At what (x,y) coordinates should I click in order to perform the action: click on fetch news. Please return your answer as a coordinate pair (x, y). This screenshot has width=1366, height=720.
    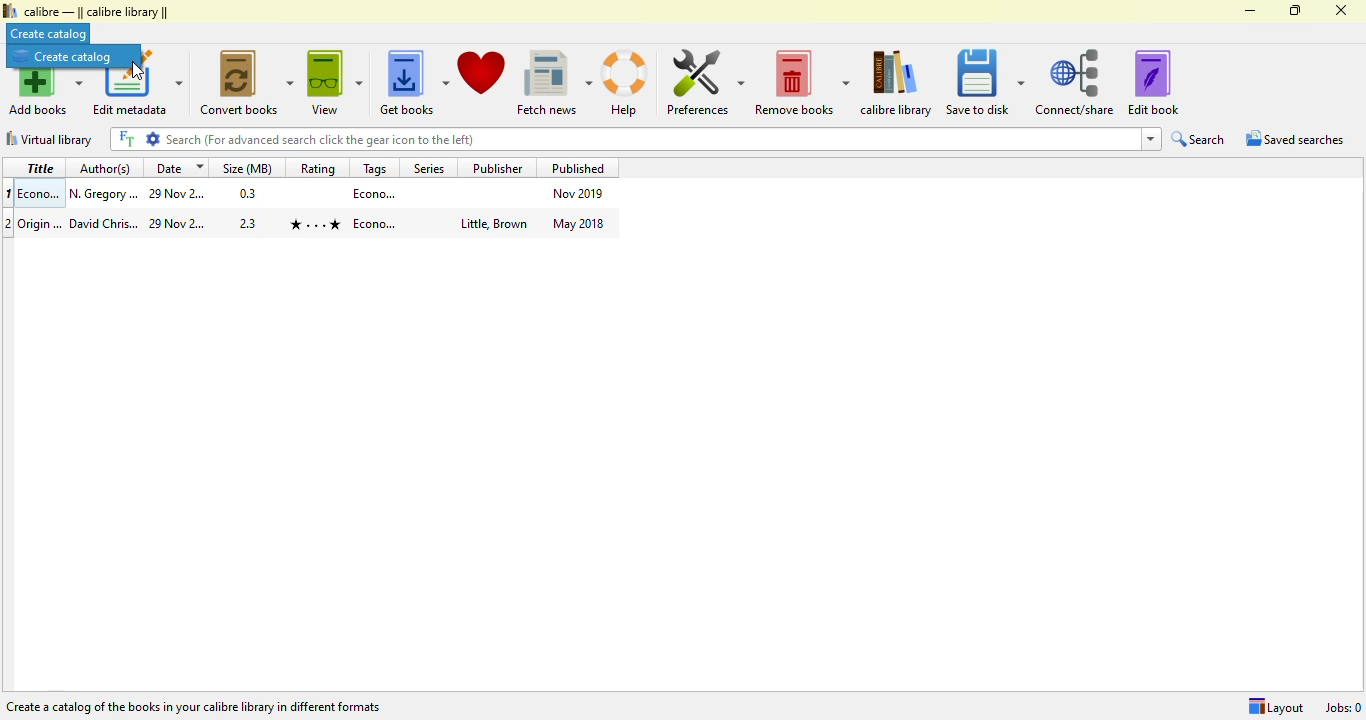
    Looking at the image, I should click on (553, 82).